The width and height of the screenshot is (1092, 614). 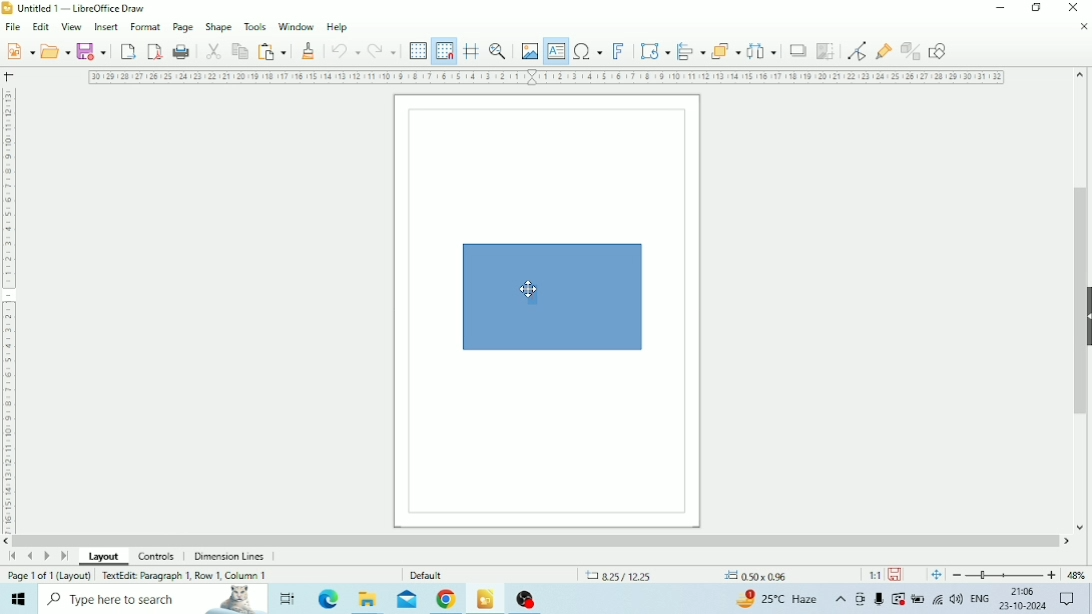 What do you see at coordinates (12, 556) in the screenshot?
I see `Scroll to first page` at bounding box center [12, 556].